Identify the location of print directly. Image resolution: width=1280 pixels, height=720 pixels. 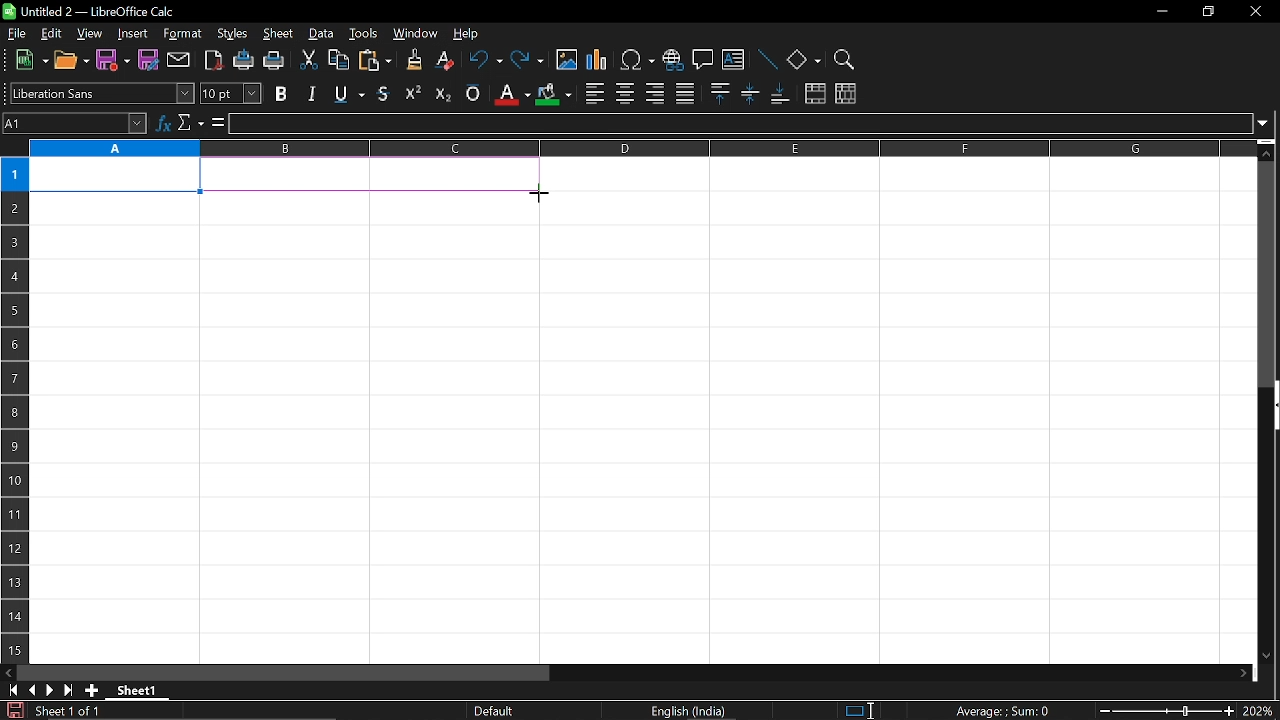
(242, 61).